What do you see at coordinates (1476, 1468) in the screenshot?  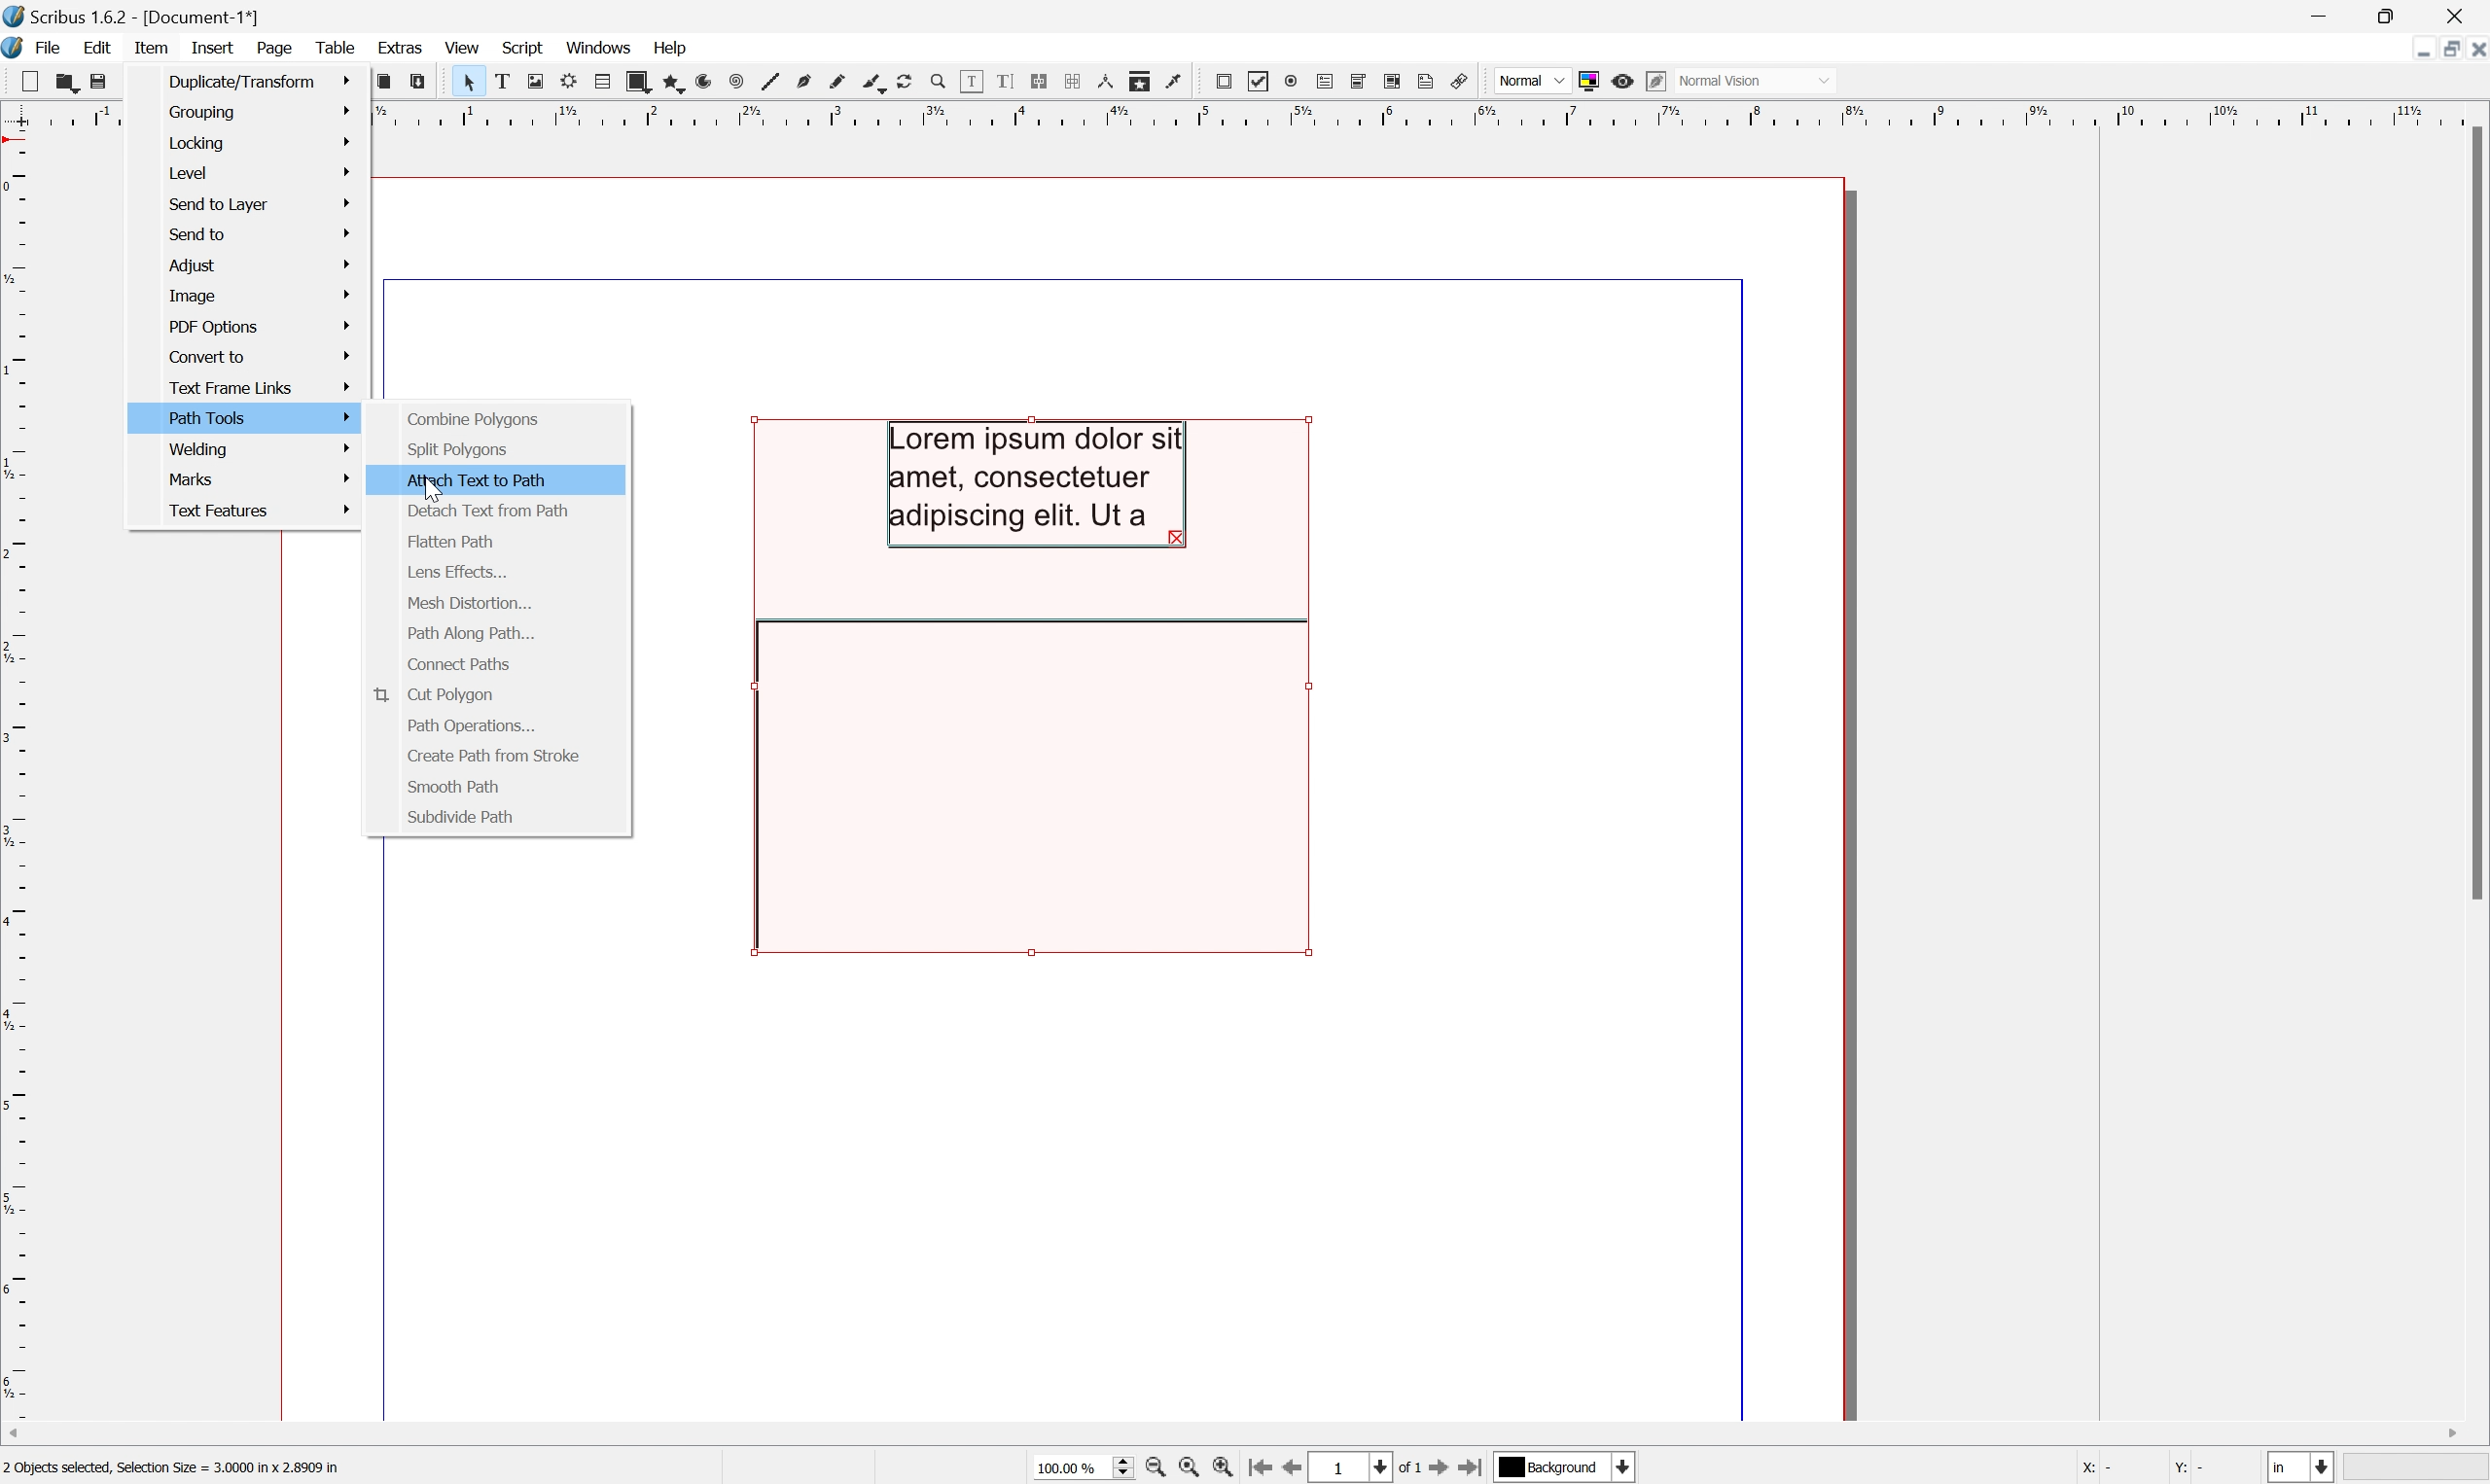 I see `Go to the last page` at bounding box center [1476, 1468].